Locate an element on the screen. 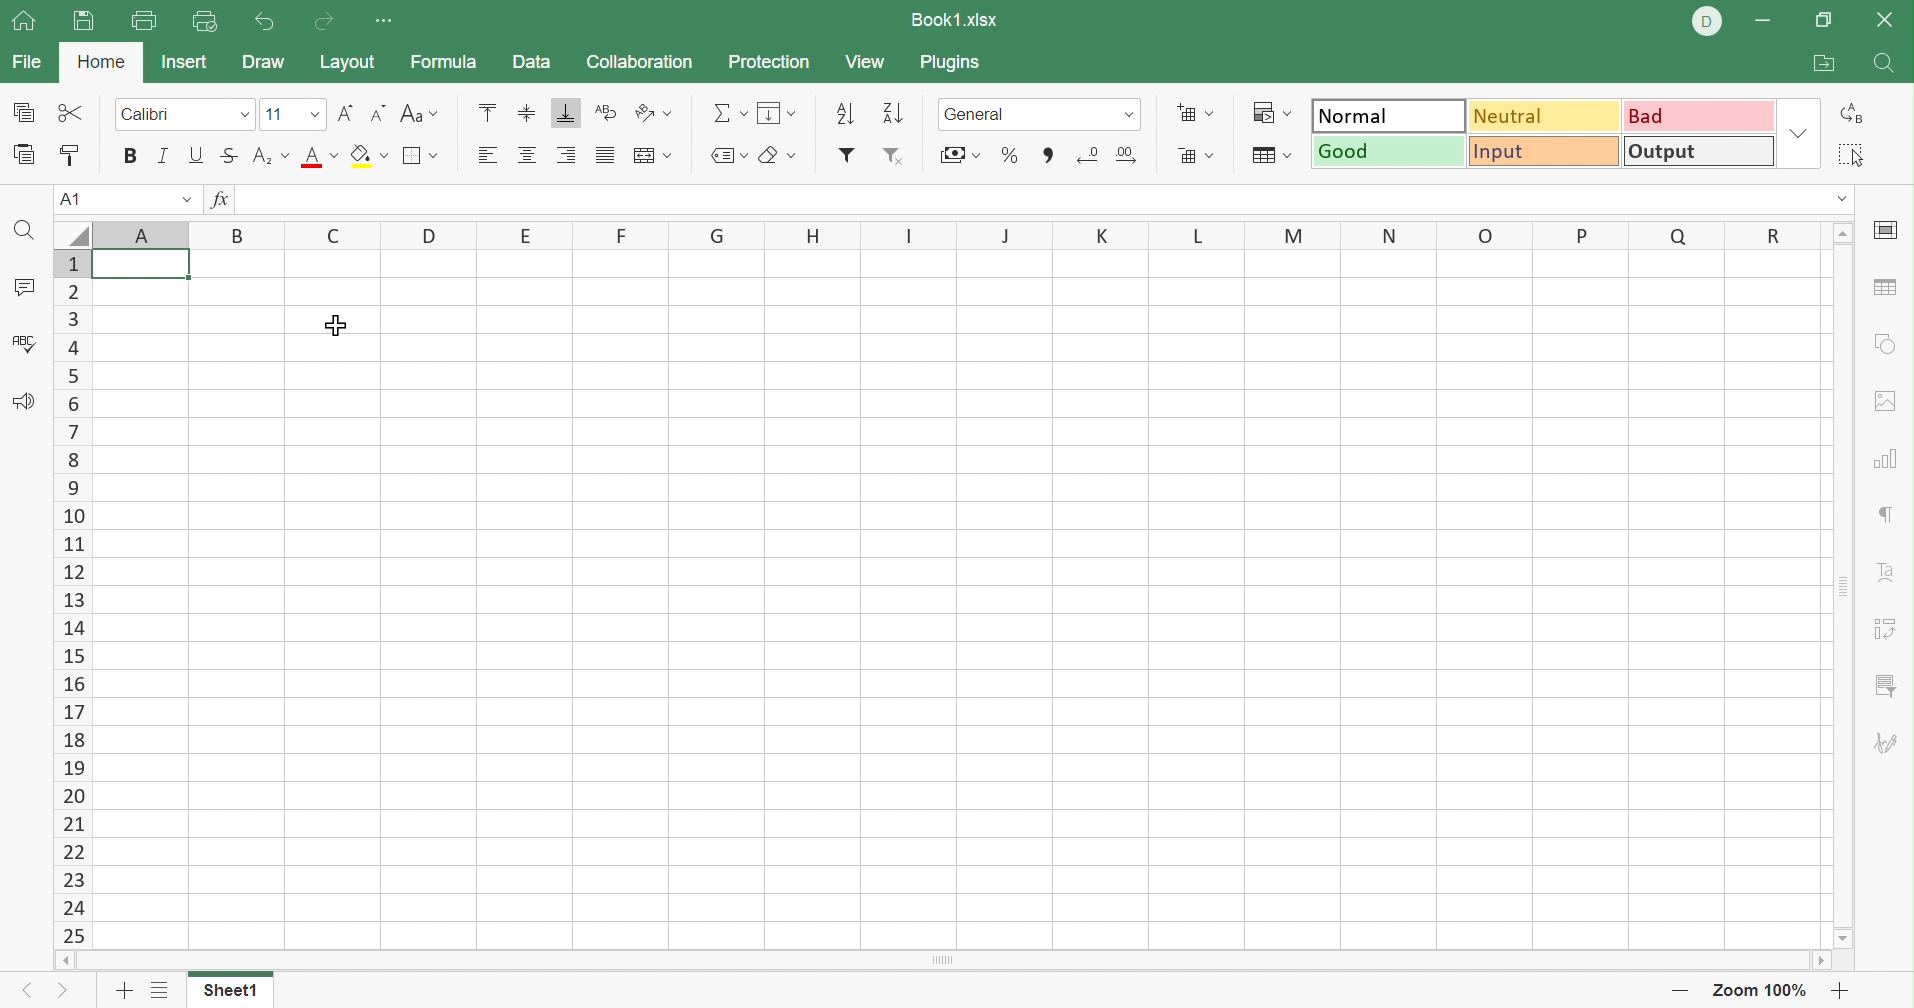  Paragraph settings is located at coordinates (1887, 513).